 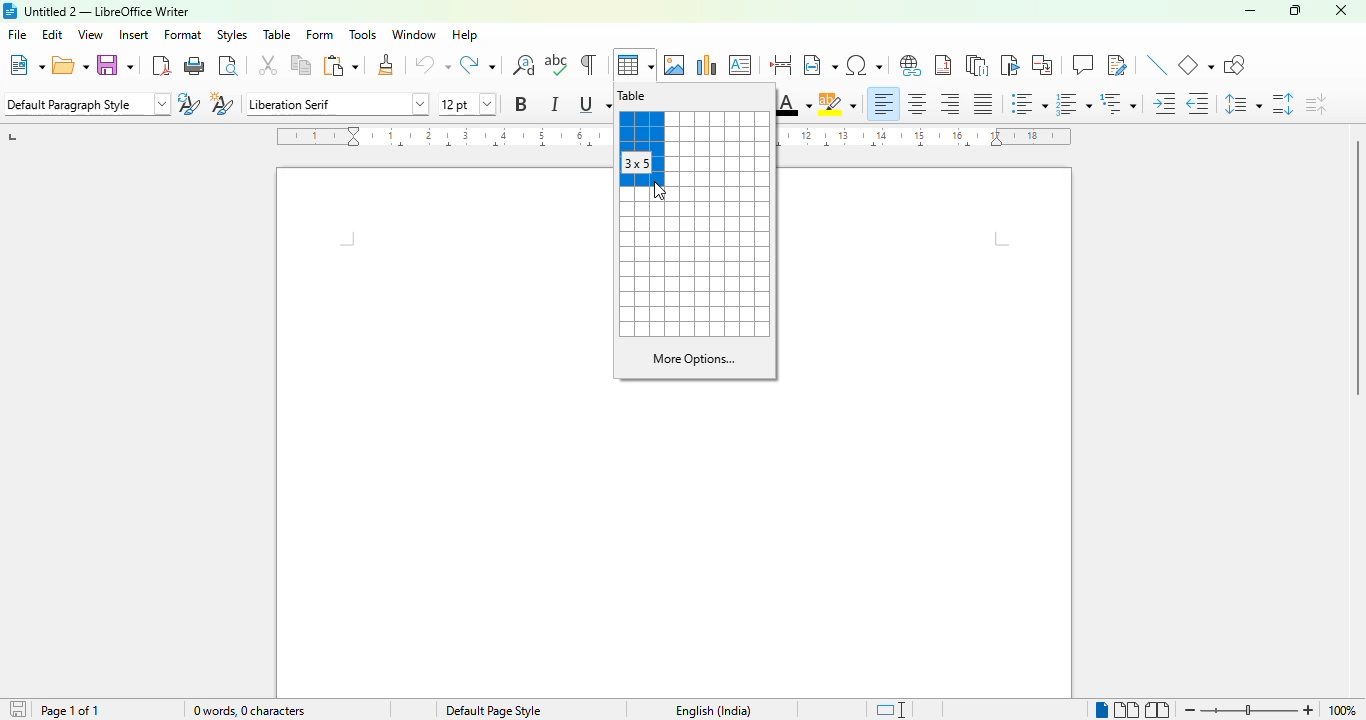 I want to click on word and character count, so click(x=248, y=710).